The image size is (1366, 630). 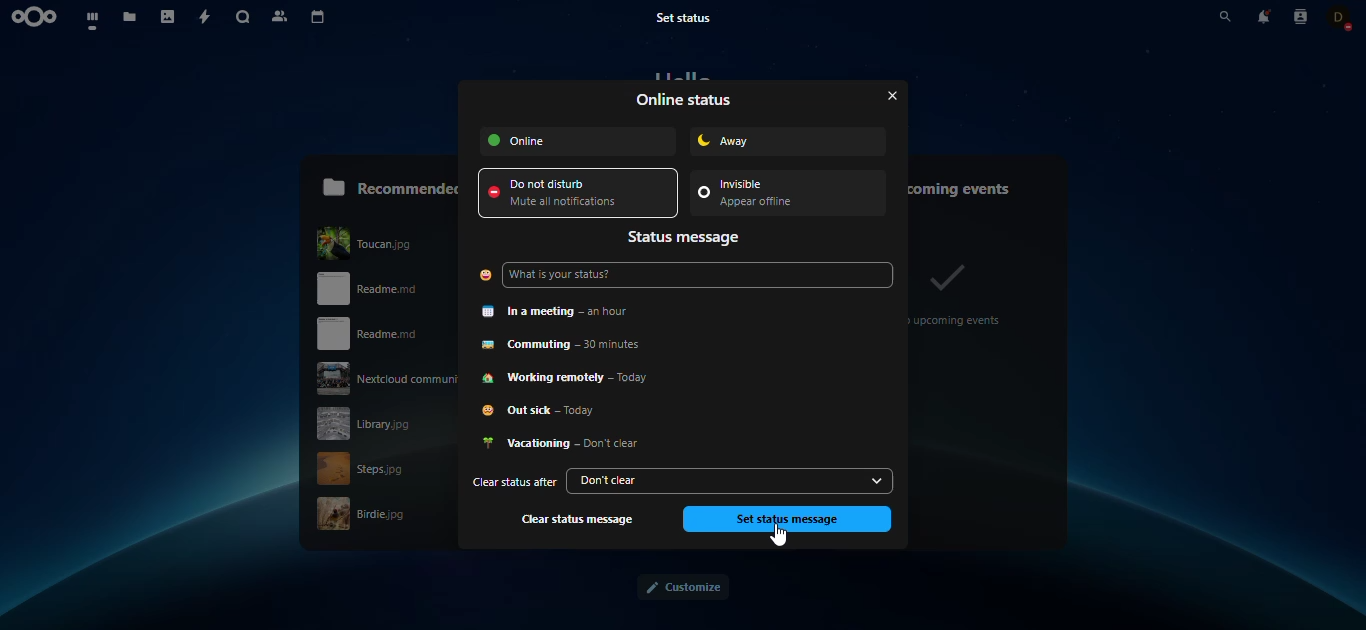 What do you see at coordinates (575, 378) in the screenshot?
I see `working remotely` at bounding box center [575, 378].